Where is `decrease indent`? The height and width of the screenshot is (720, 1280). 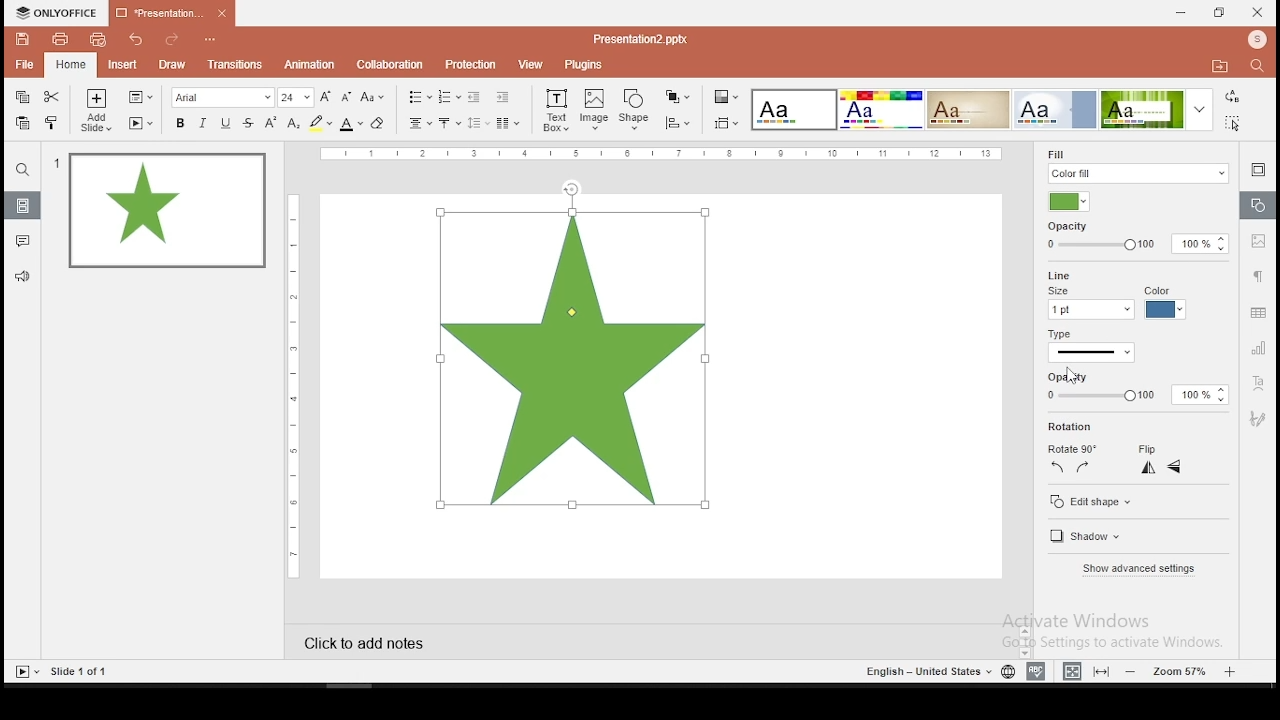
decrease indent is located at coordinates (476, 96).